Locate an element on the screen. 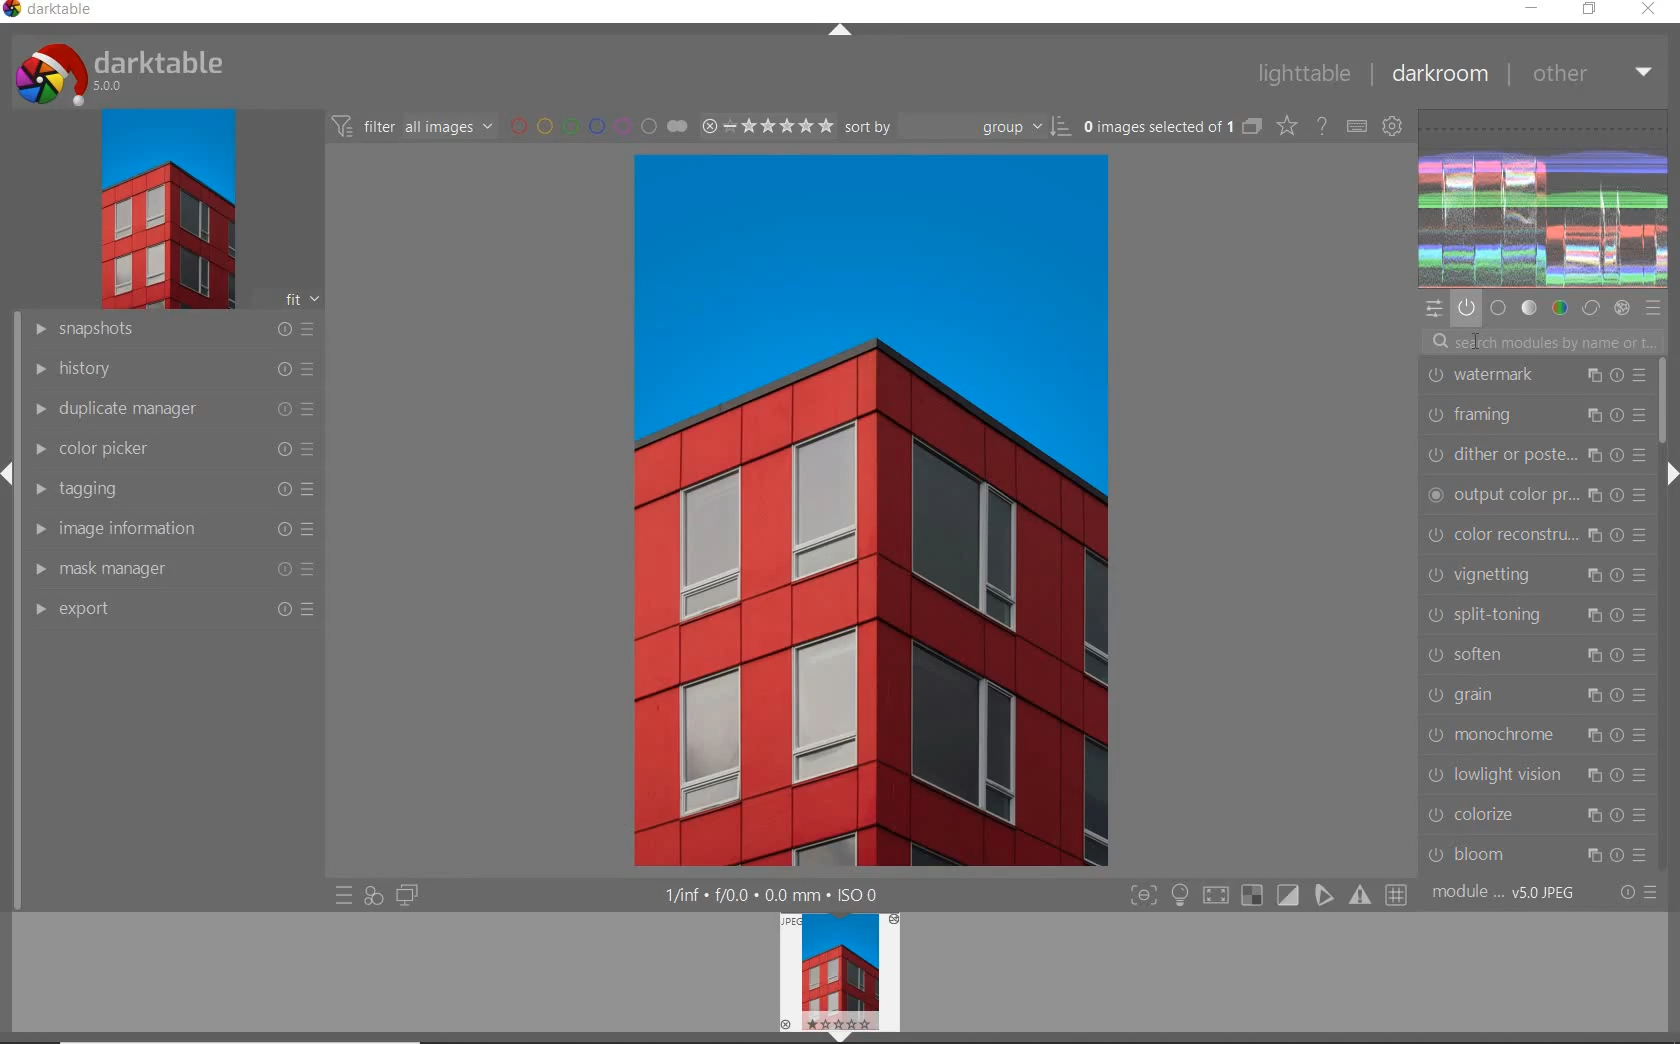 Image resolution: width=1680 pixels, height=1044 pixels. reset or preset & preference is located at coordinates (1635, 896).